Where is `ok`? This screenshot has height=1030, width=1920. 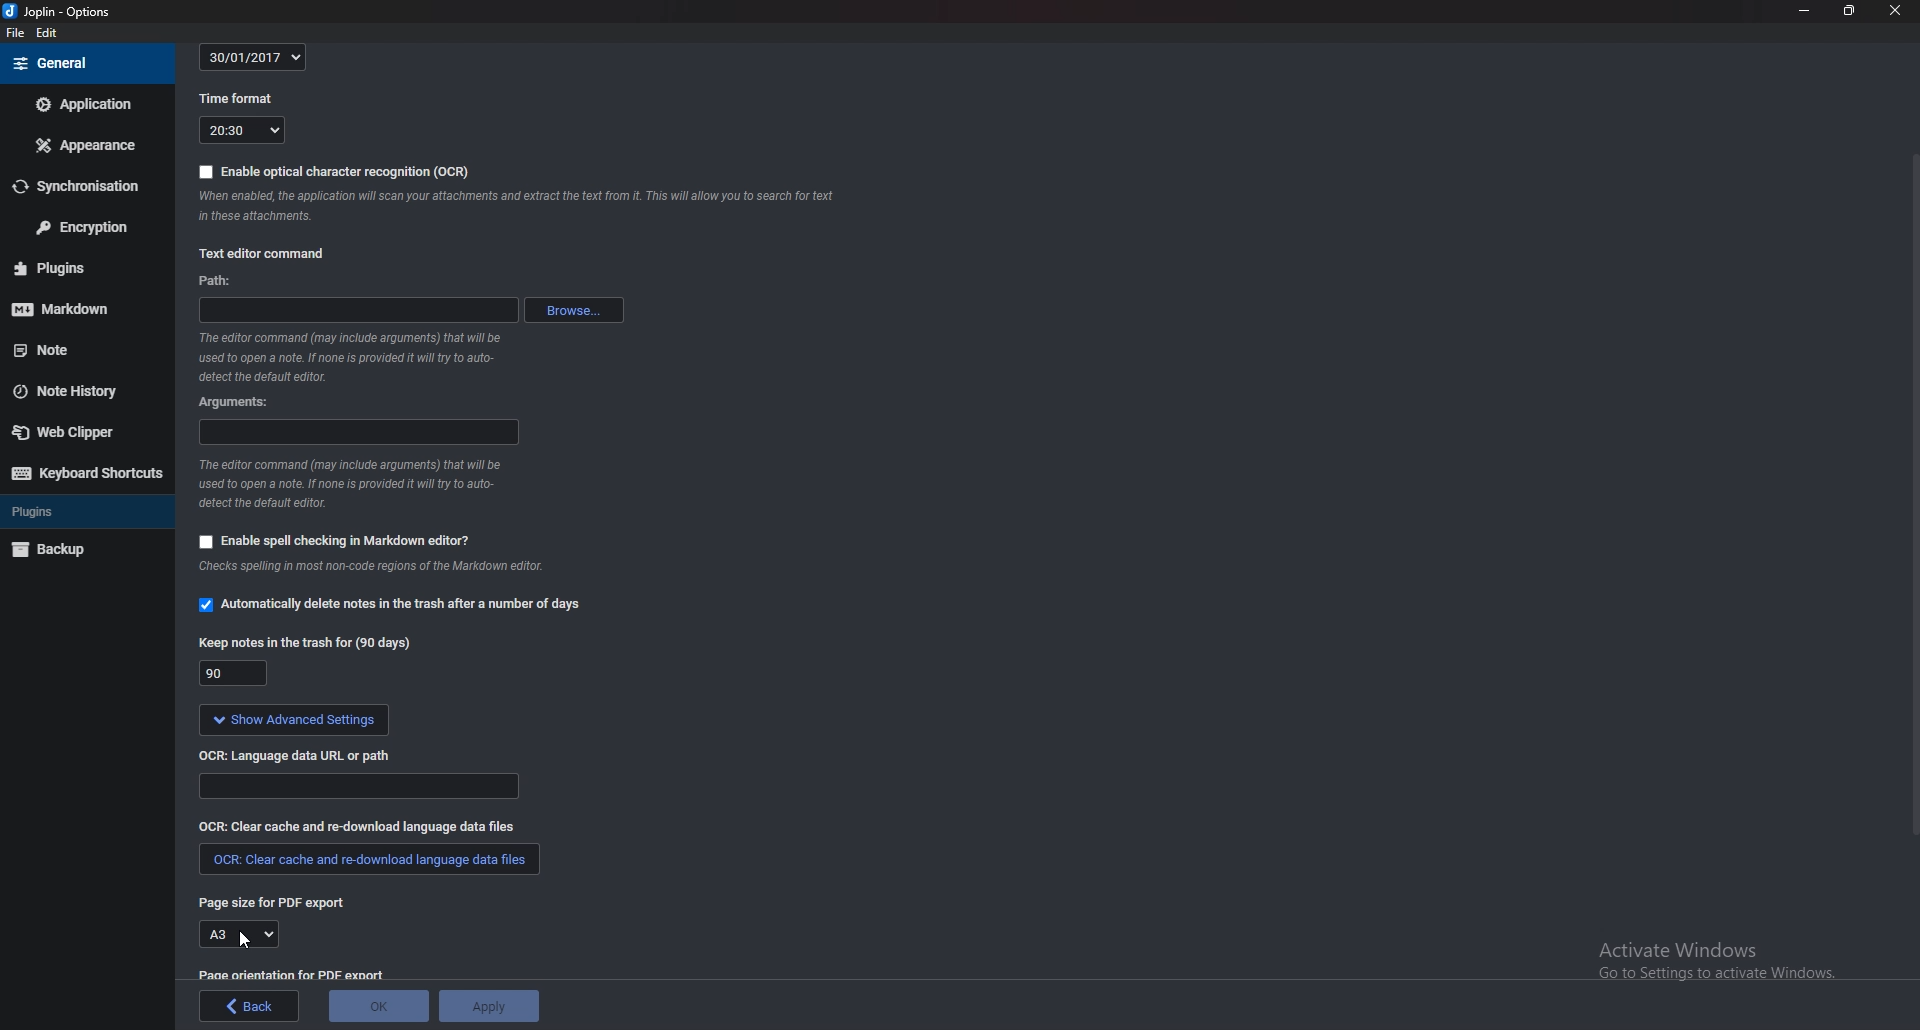
ok is located at coordinates (378, 1006).